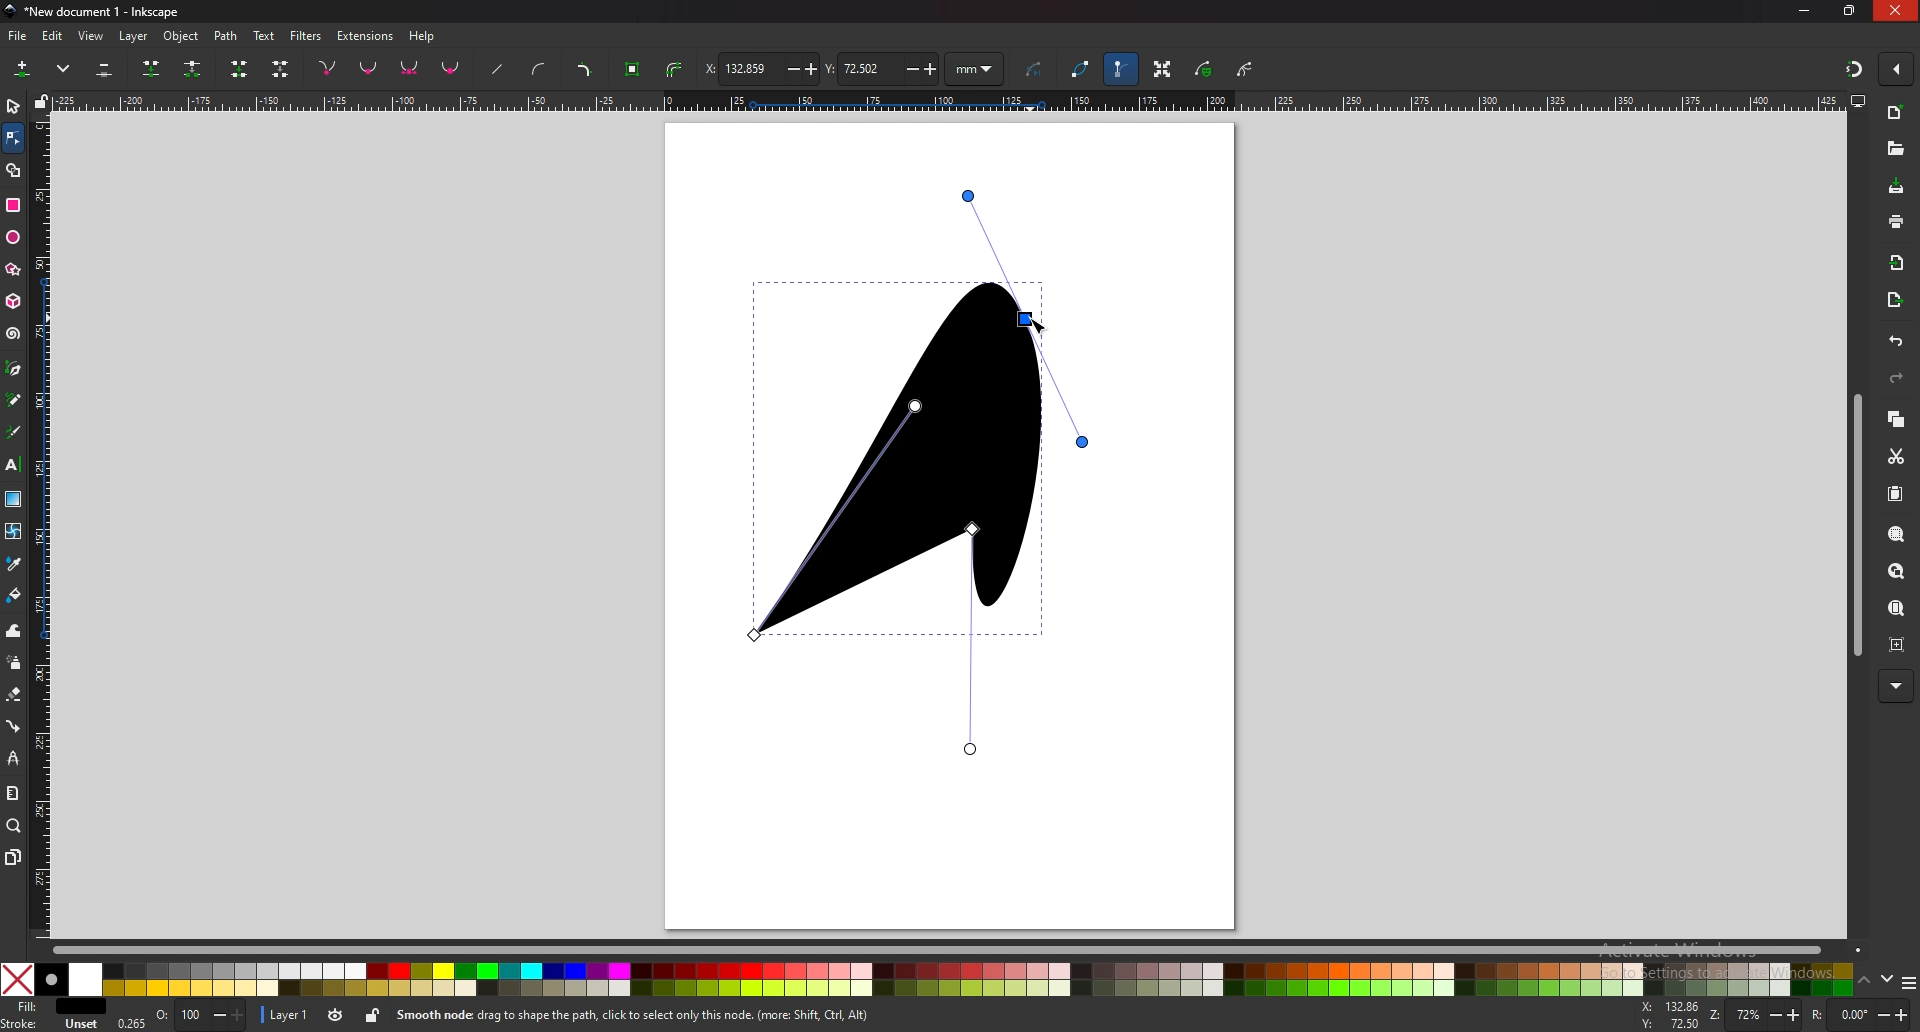 The height and width of the screenshot is (1032, 1920). I want to click on delete selected nodes, so click(105, 68).